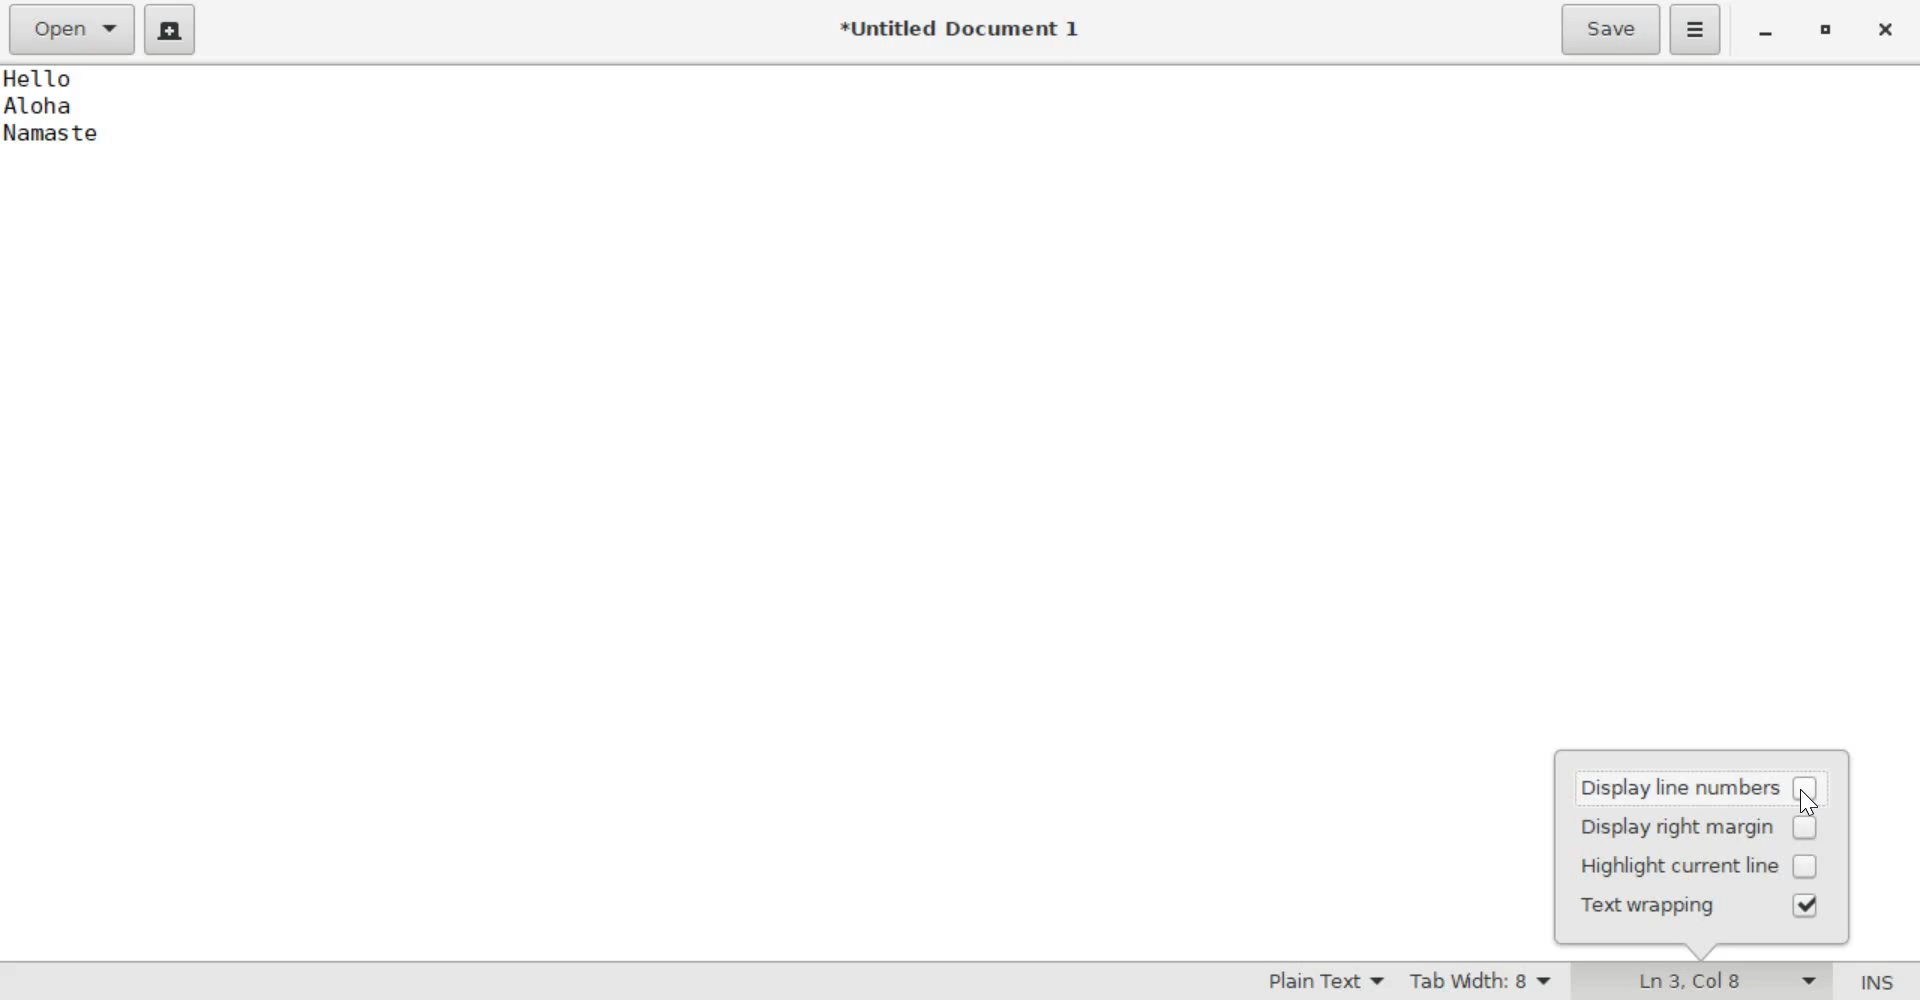 The image size is (1920, 1000). Describe the element at coordinates (1490, 981) in the screenshot. I see `Tab Width: 8` at that location.